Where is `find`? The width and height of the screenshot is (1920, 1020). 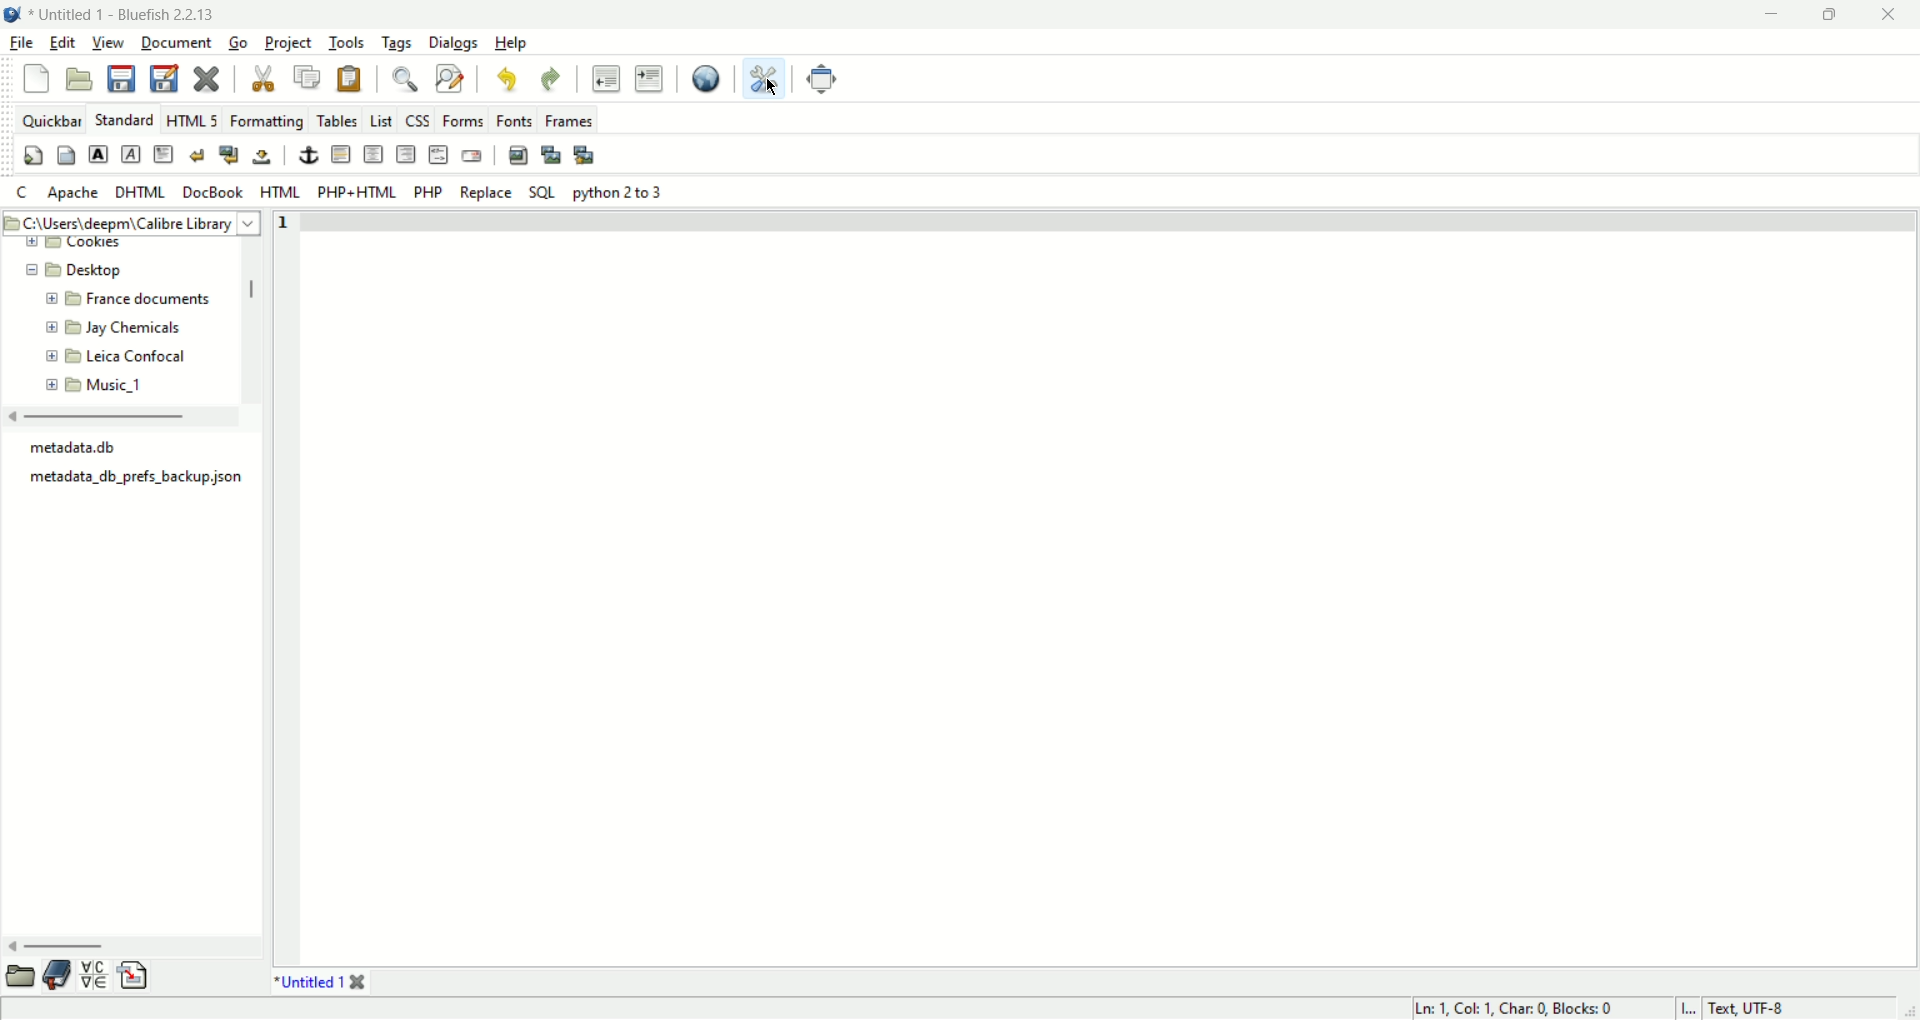 find is located at coordinates (407, 81).